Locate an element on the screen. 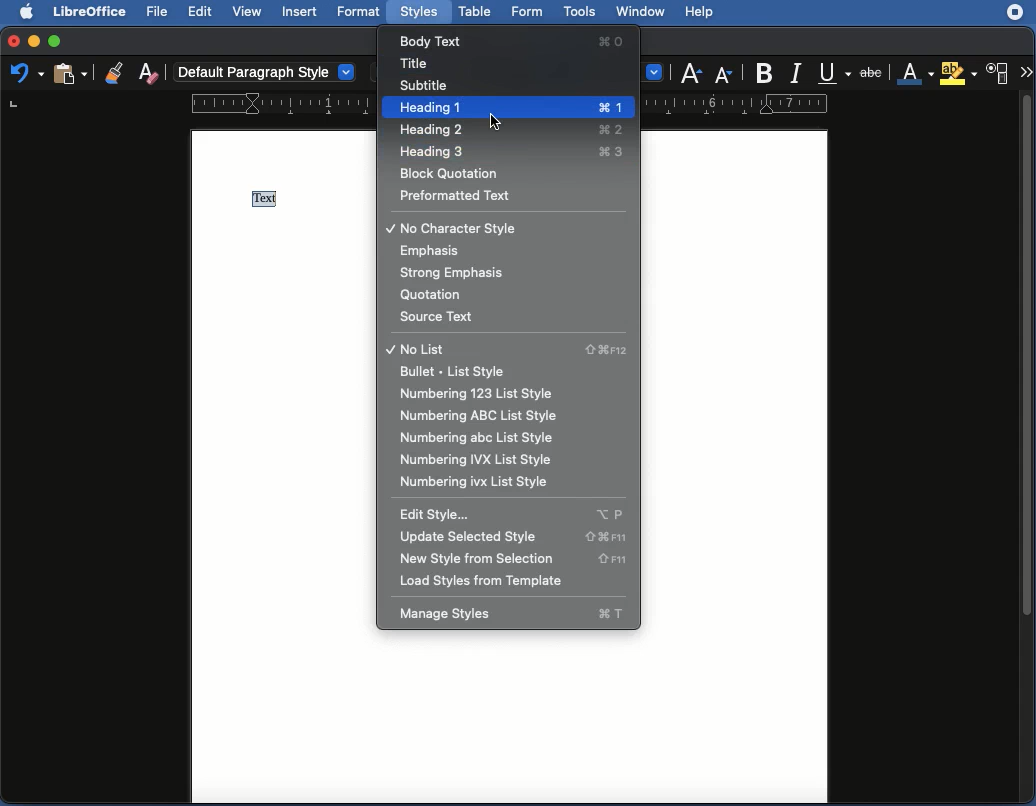 The height and width of the screenshot is (806, 1036). Clone formatting is located at coordinates (113, 70).